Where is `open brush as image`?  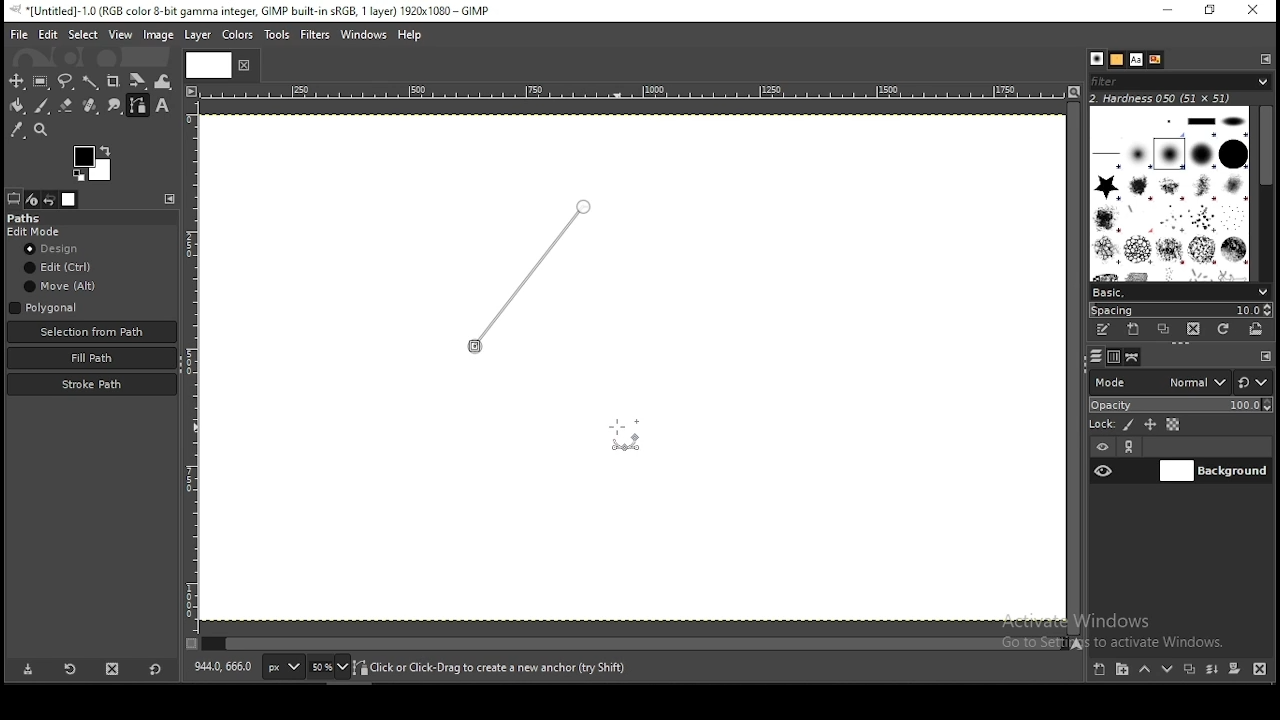 open brush as image is located at coordinates (1255, 331).